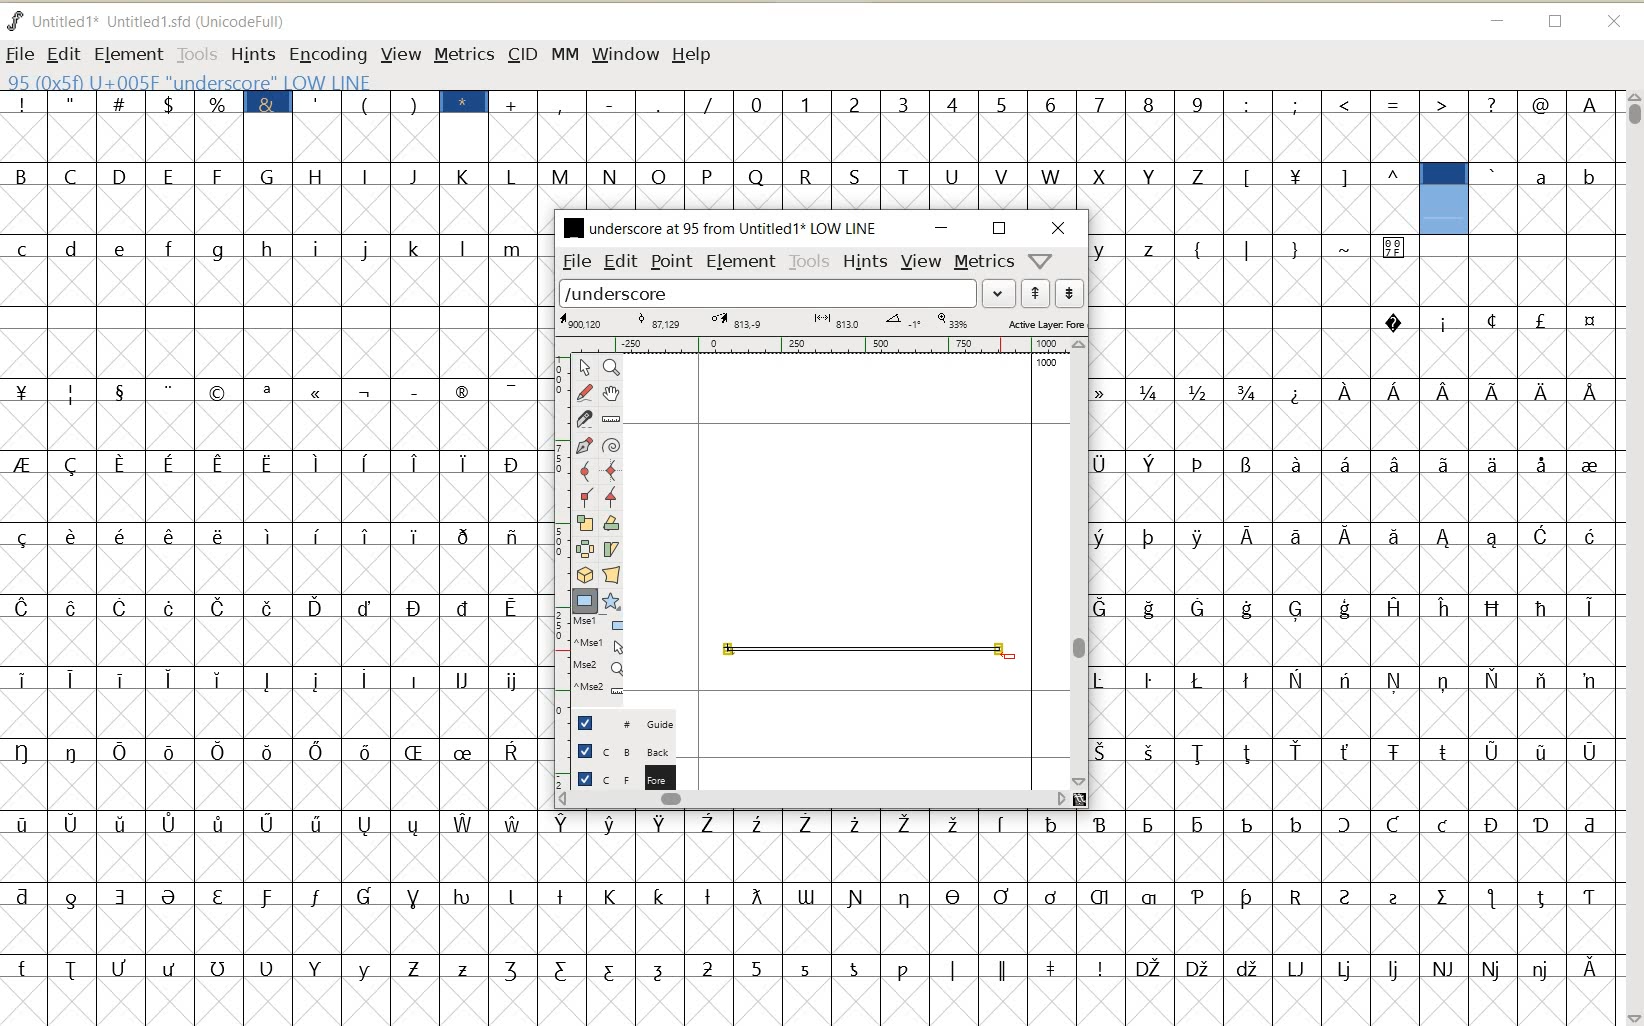 This screenshot has width=1644, height=1026. I want to click on cut splines in two, so click(582, 418).